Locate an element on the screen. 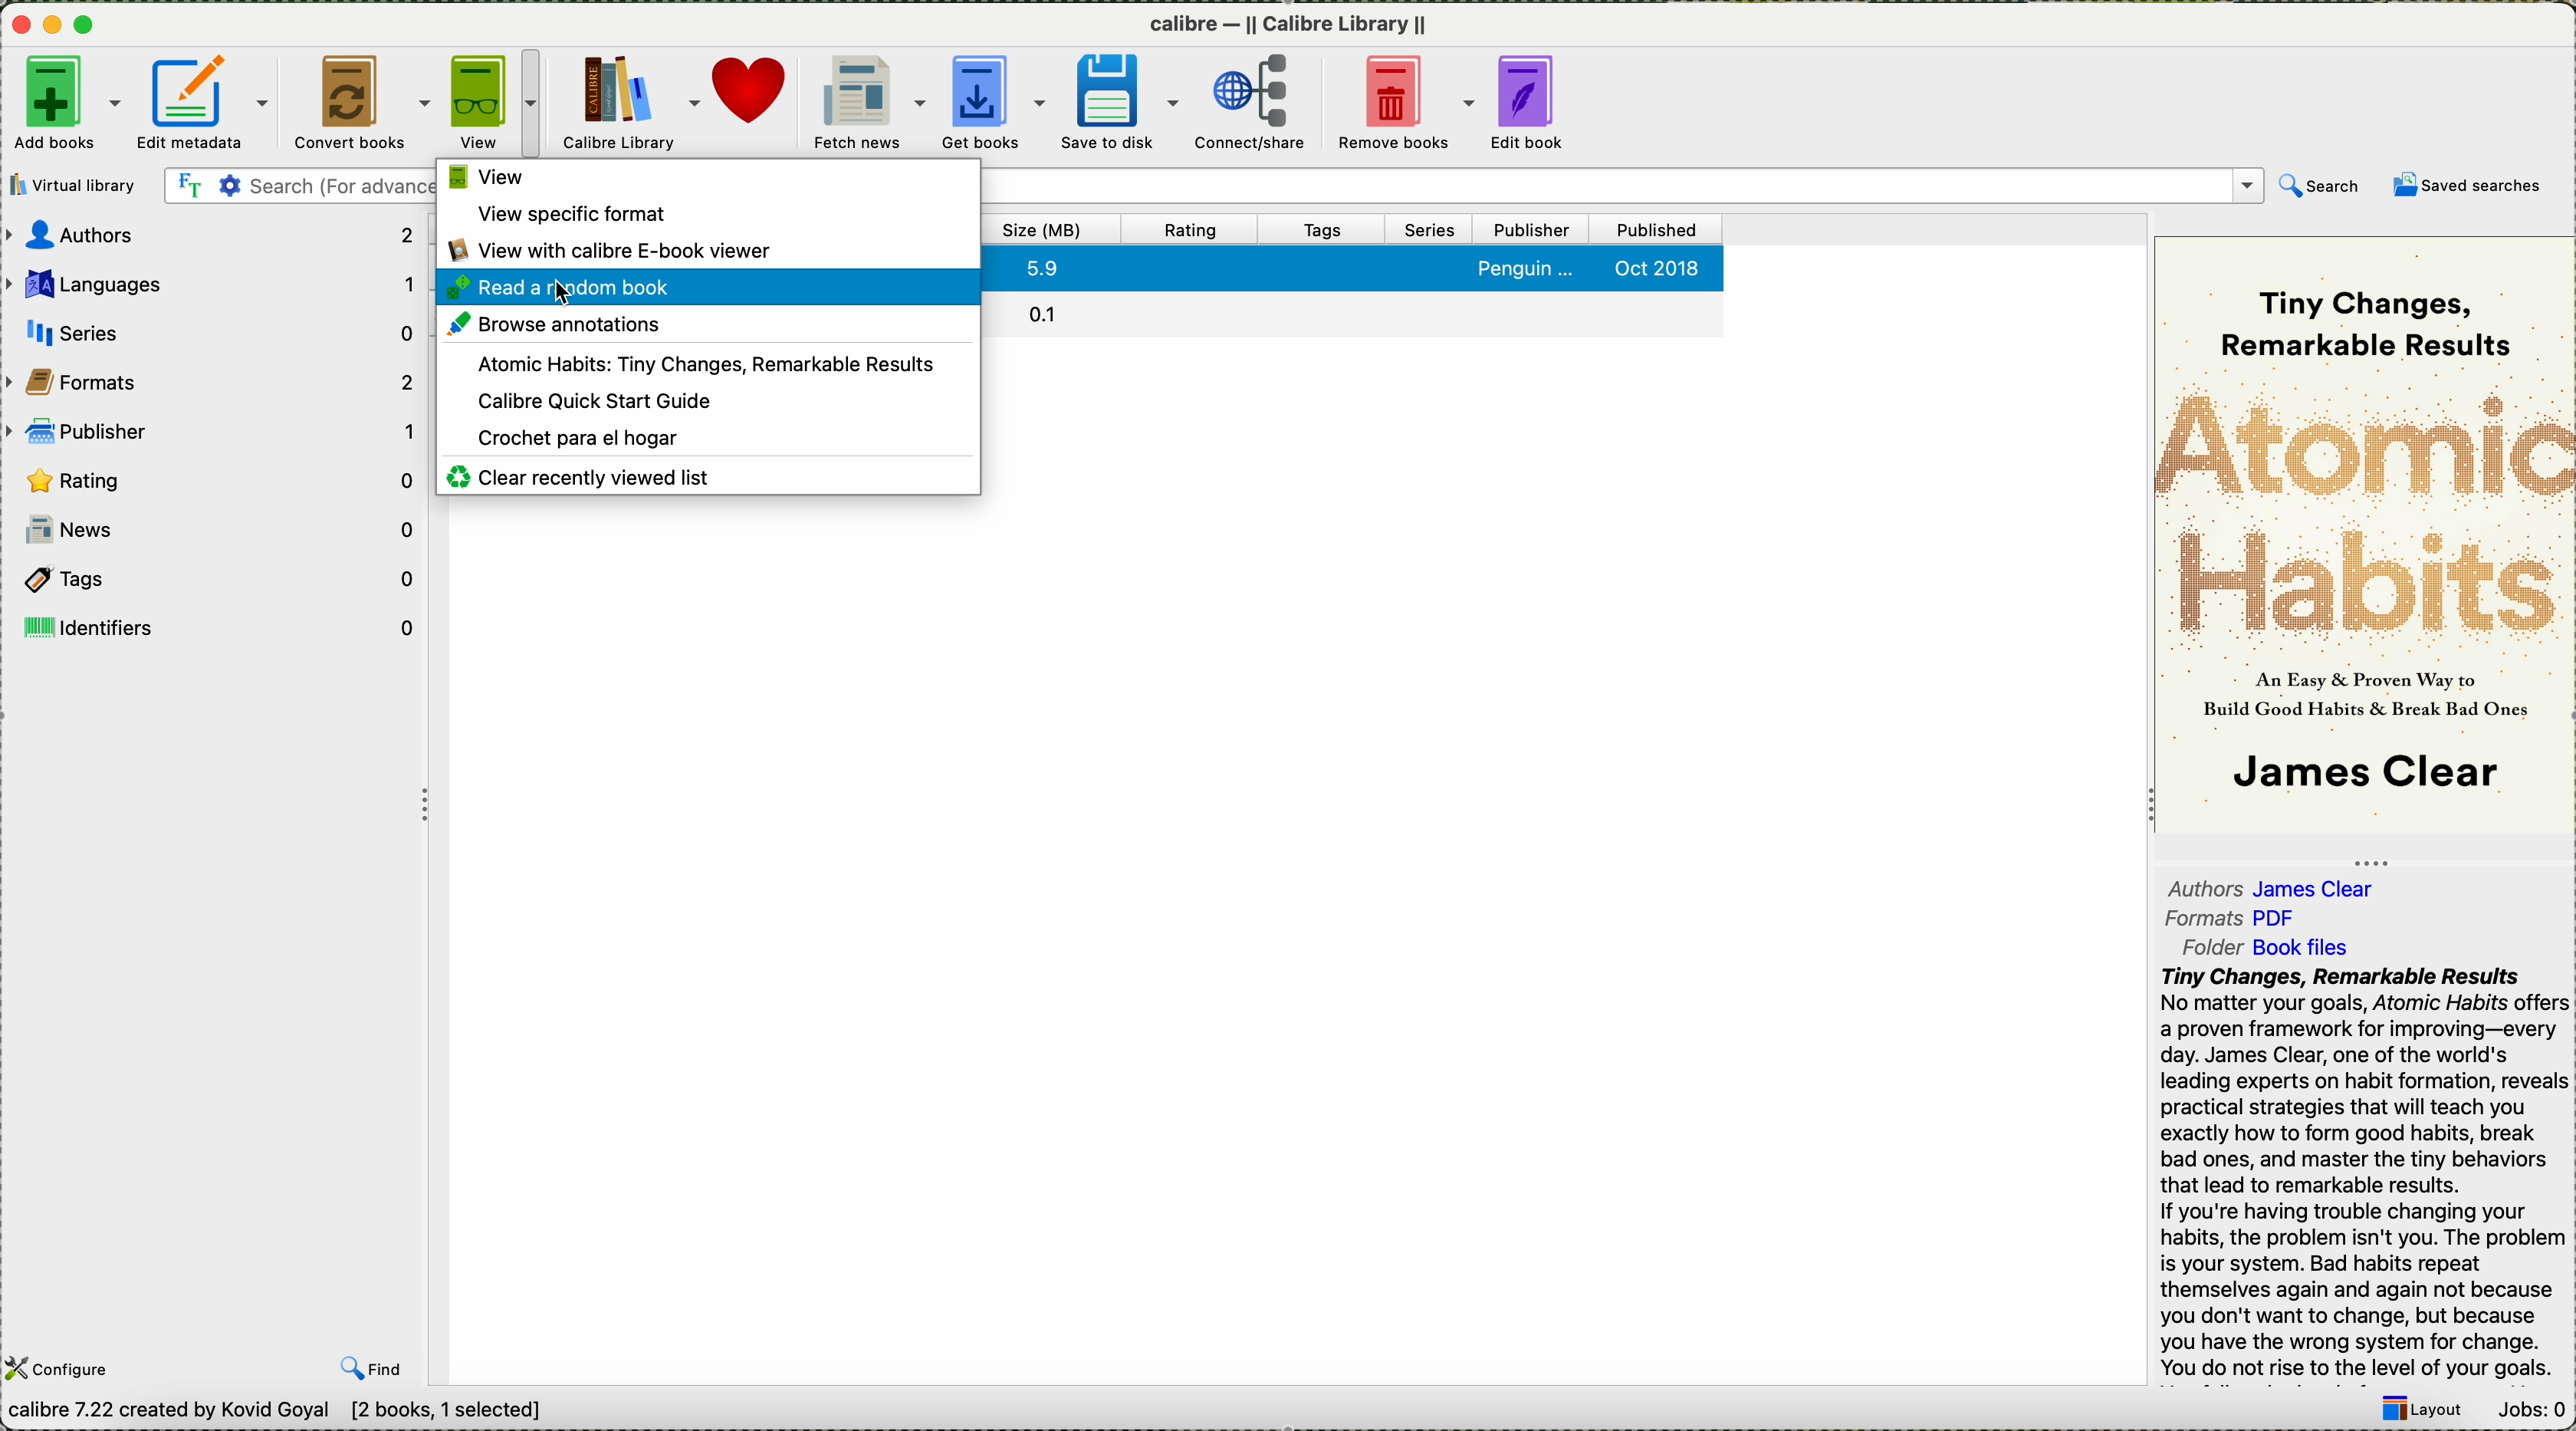 Image resolution: width=2576 pixels, height=1431 pixels. tags is located at coordinates (1323, 230).